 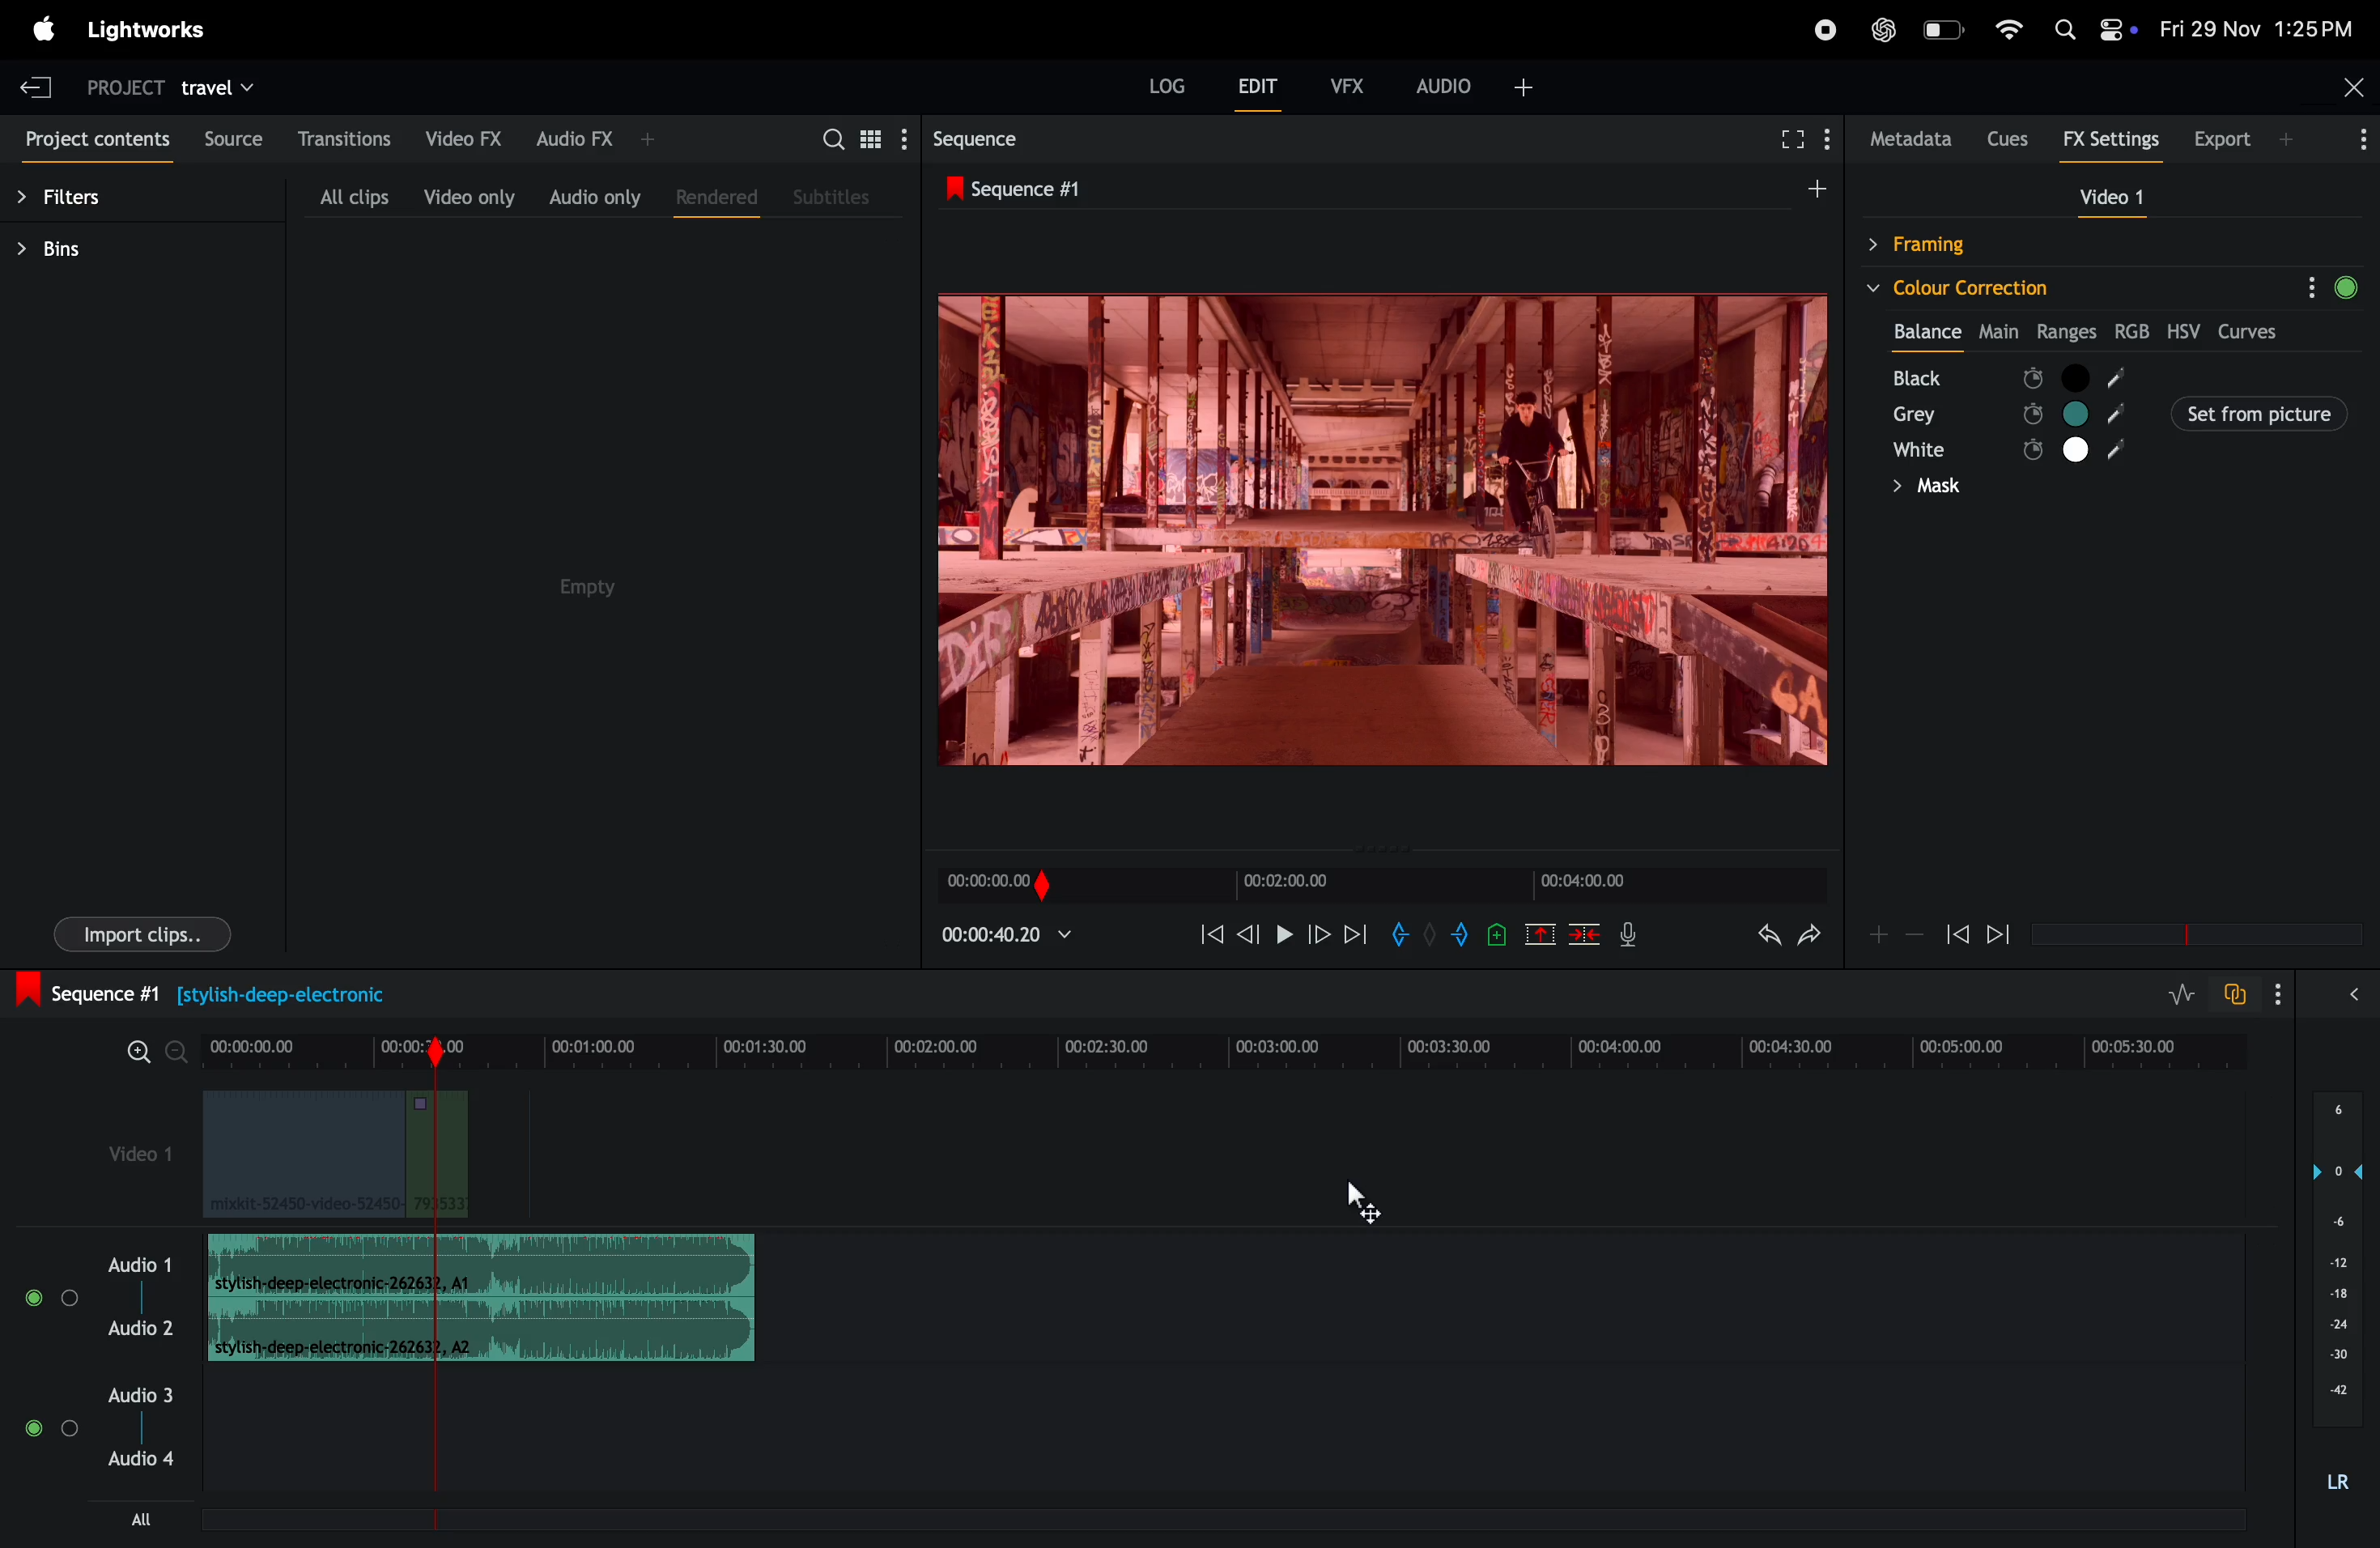 What do you see at coordinates (73, 250) in the screenshot?
I see `bins` at bounding box center [73, 250].